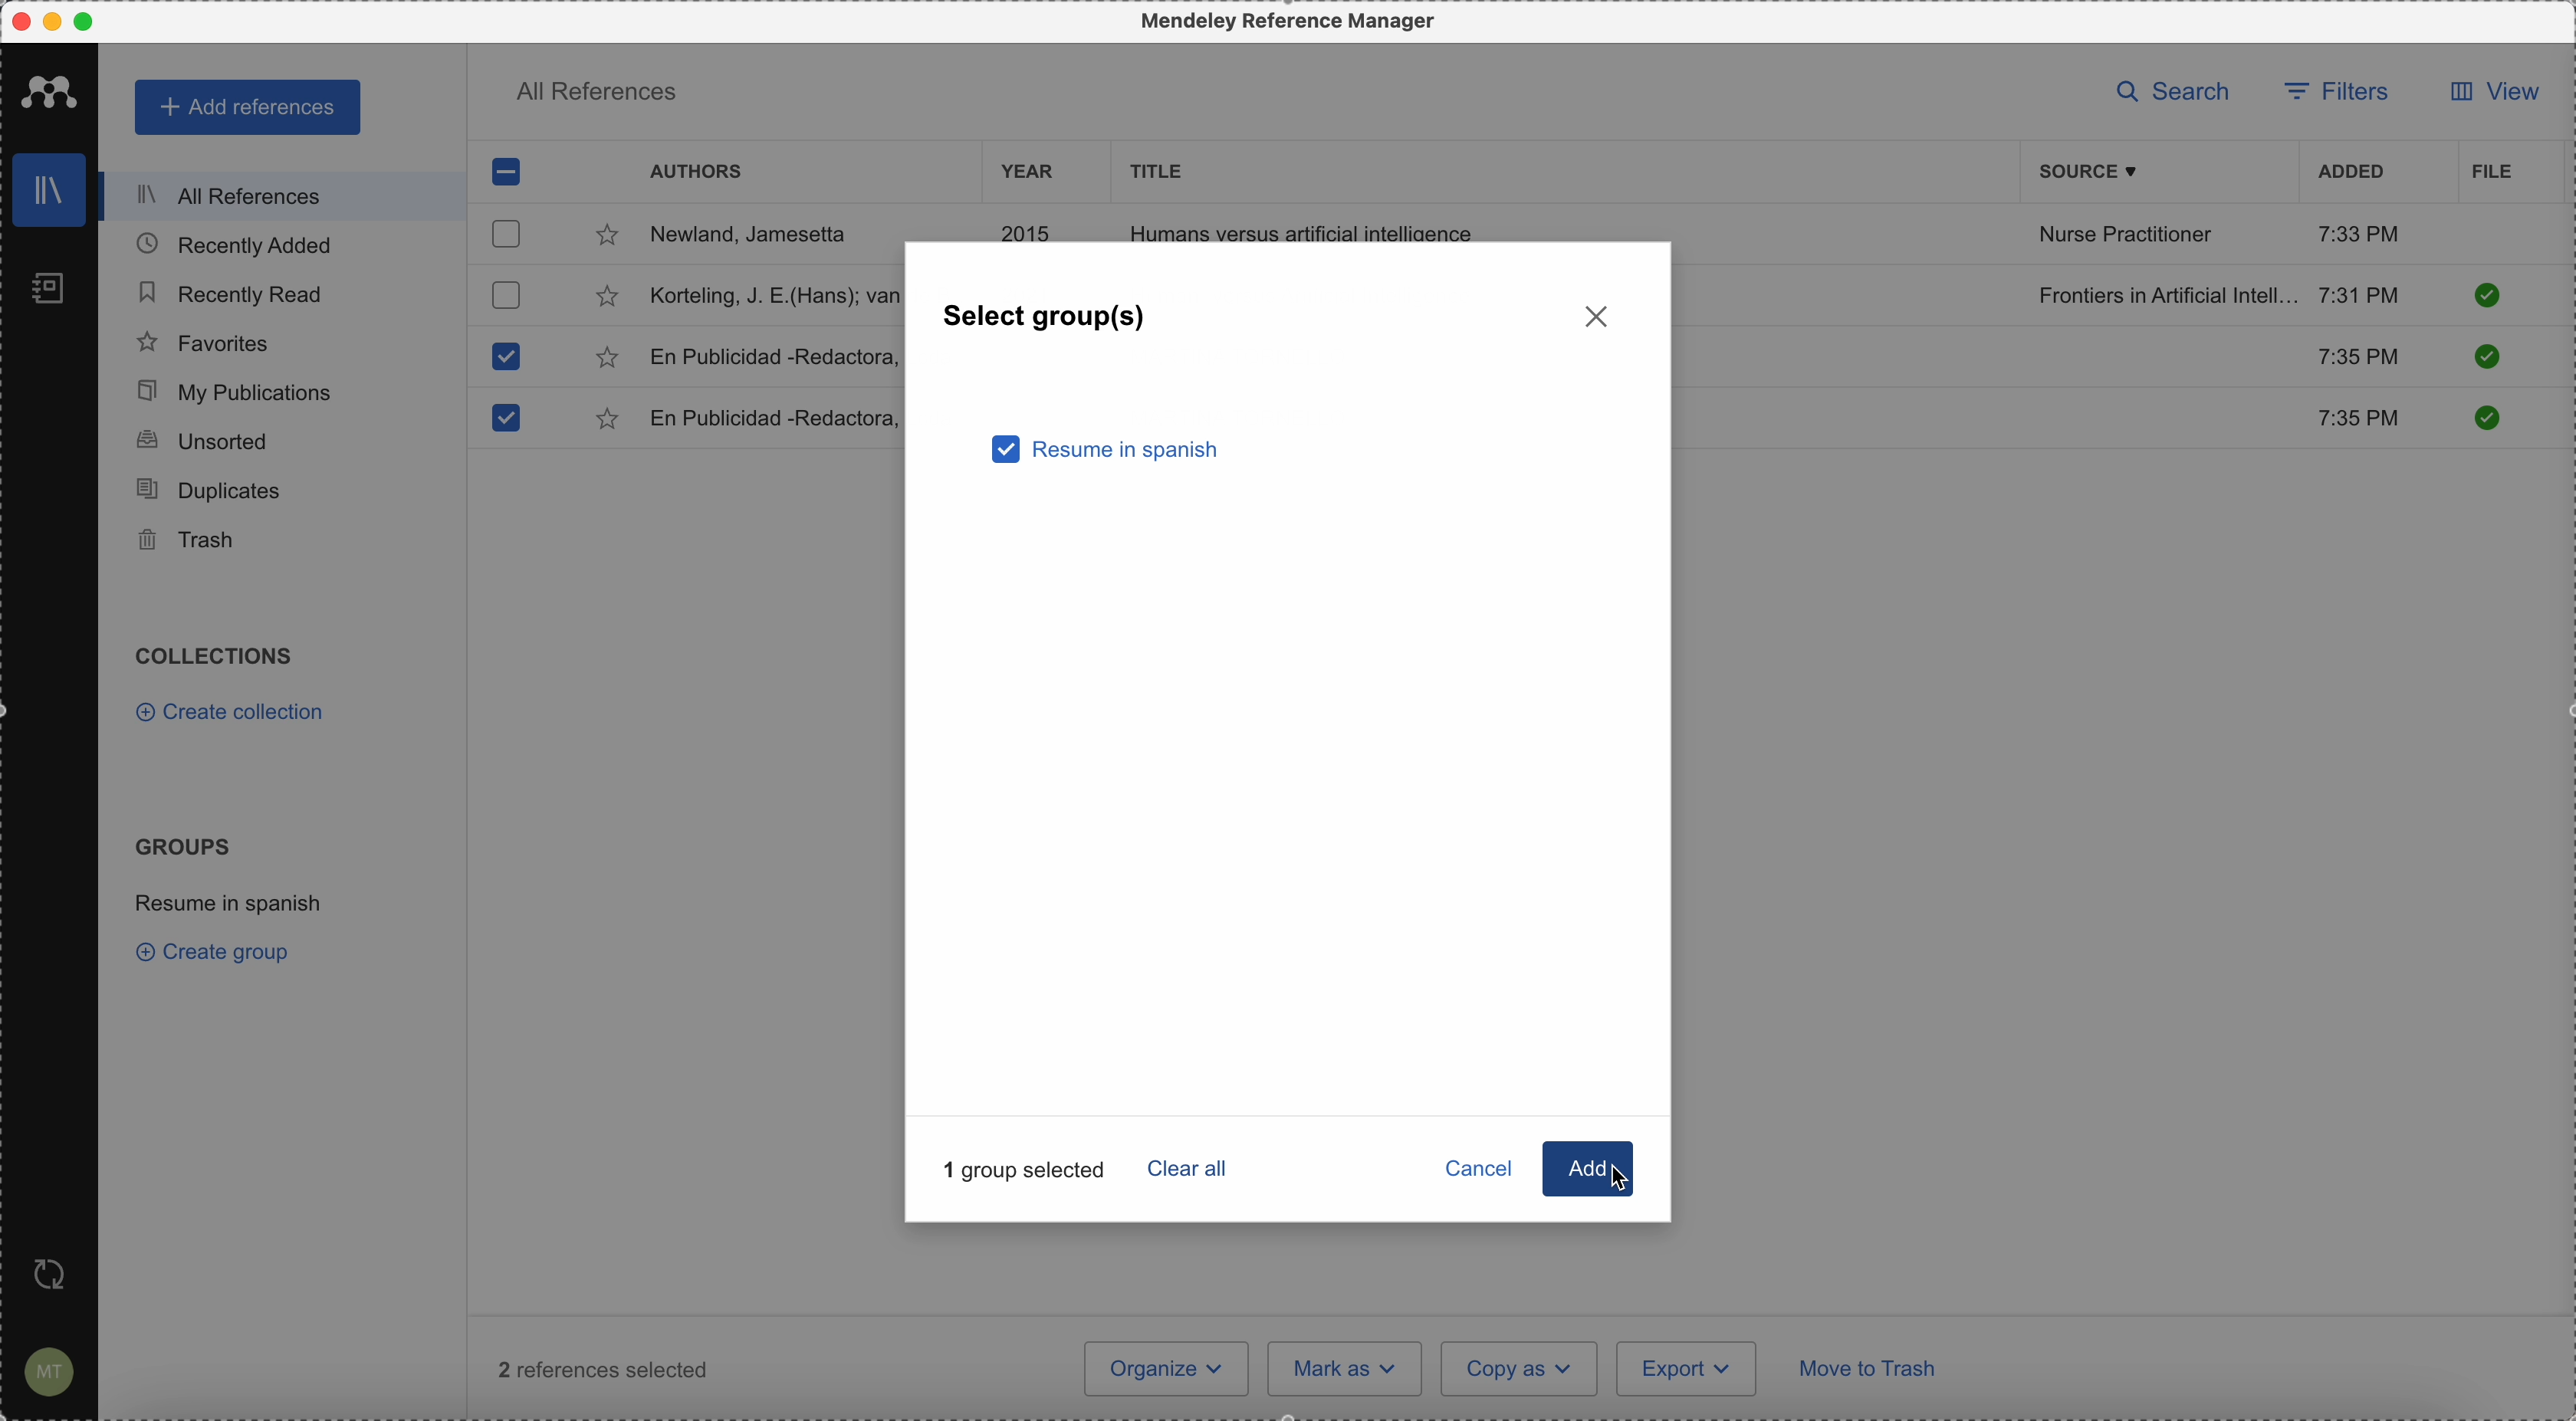  What do you see at coordinates (596, 96) in the screenshot?
I see `all references` at bounding box center [596, 96].